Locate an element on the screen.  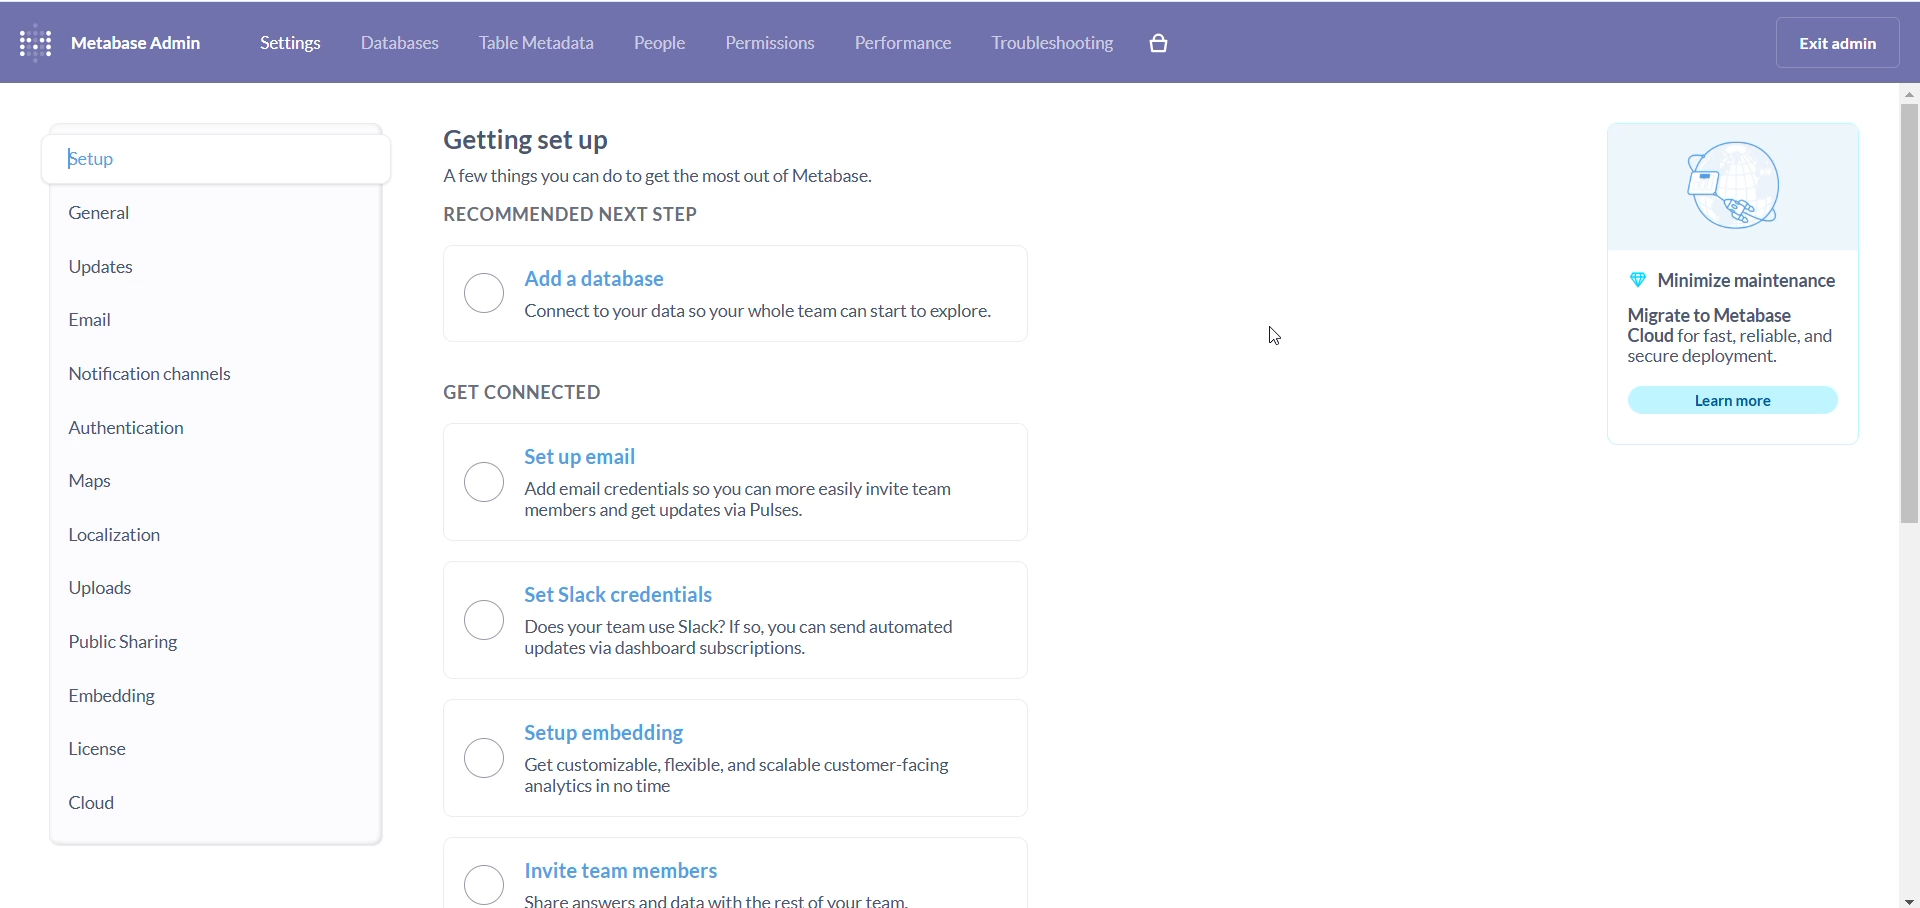
permissions is located at coordinates (771, 43).